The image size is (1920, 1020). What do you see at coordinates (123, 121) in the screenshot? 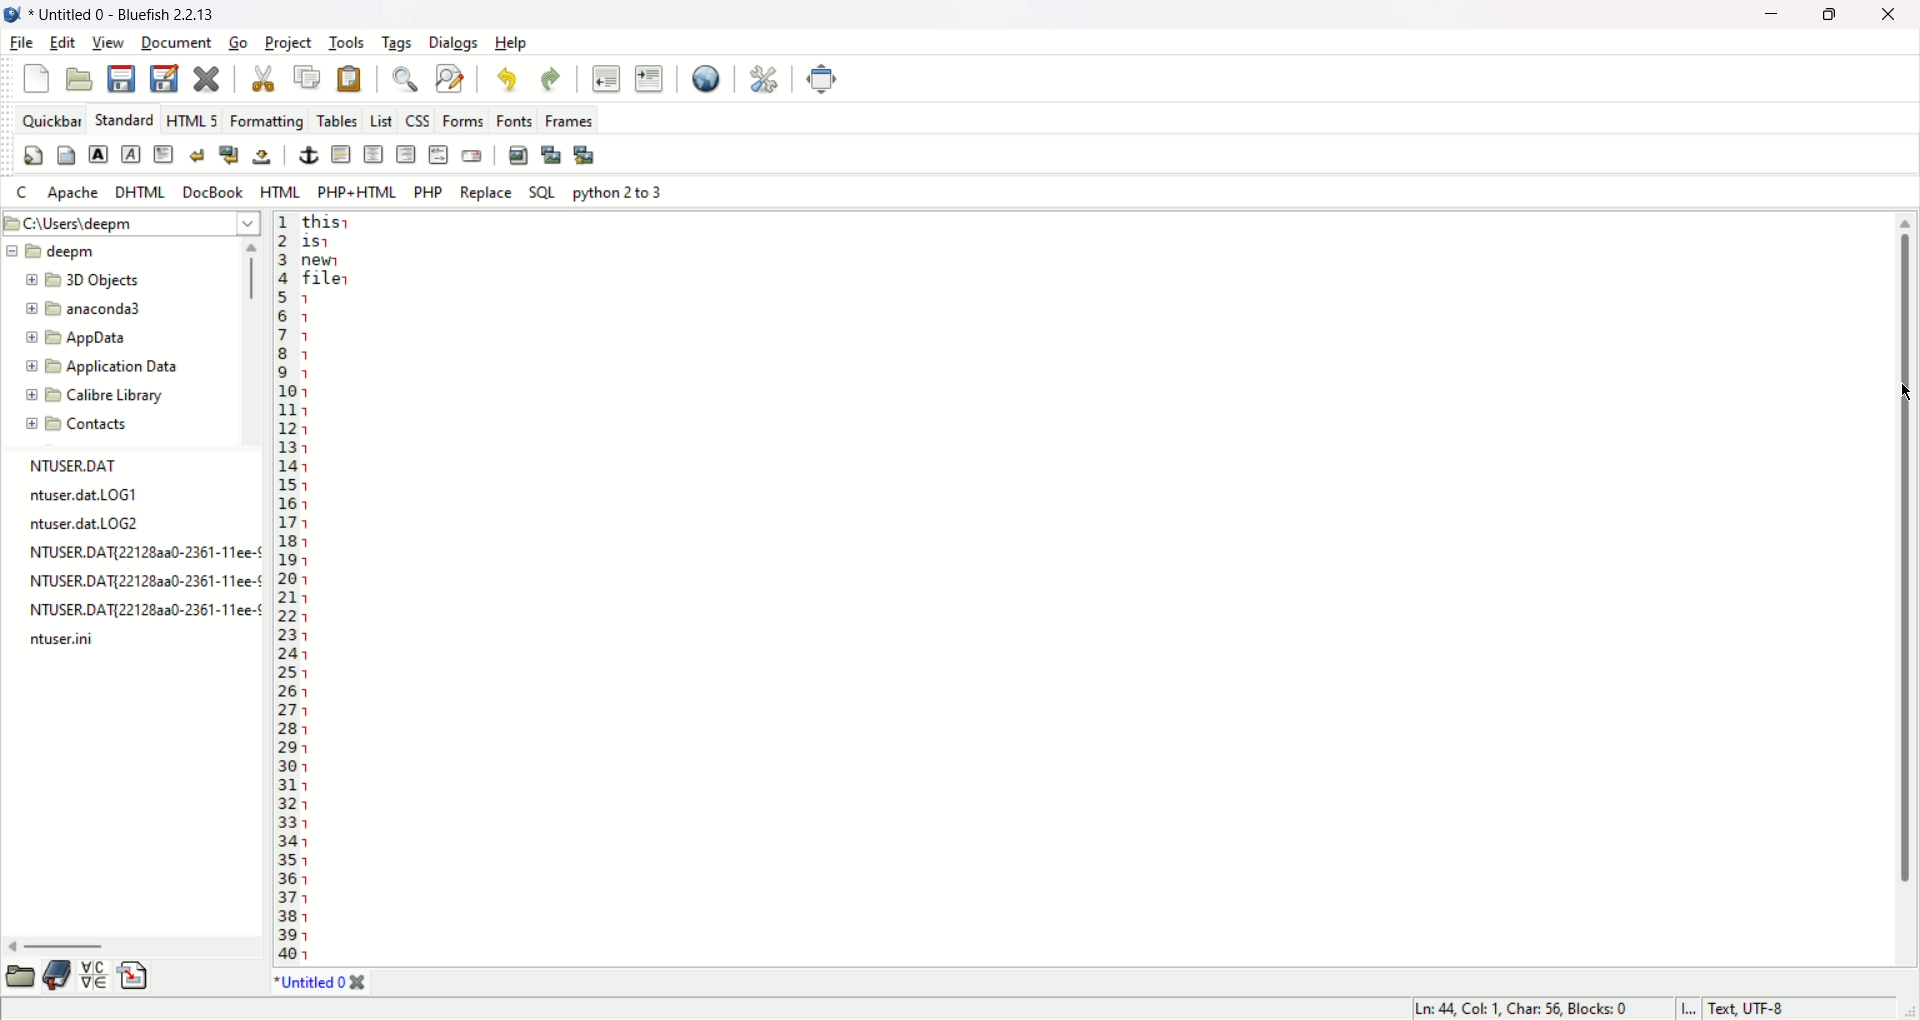
I see `standard` at bounding box center [123, 121].